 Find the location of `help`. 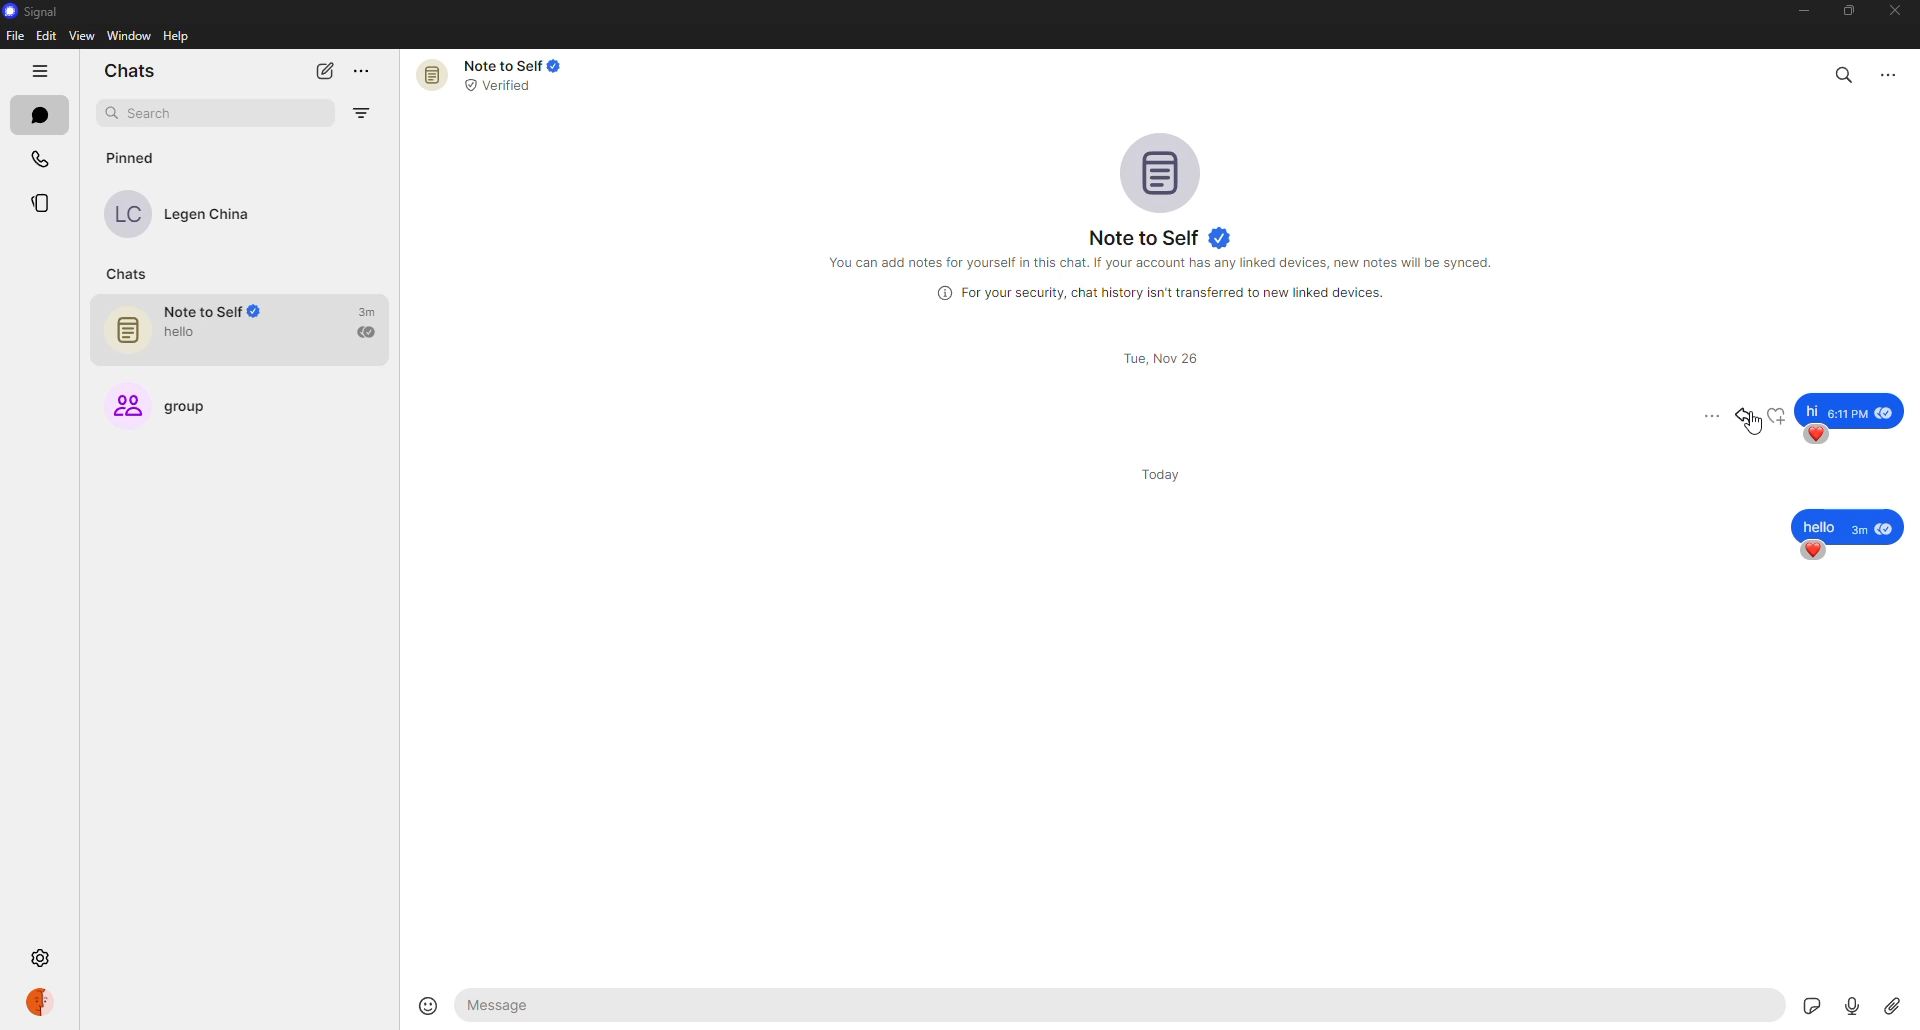

help is located at coordinates (175, 37).